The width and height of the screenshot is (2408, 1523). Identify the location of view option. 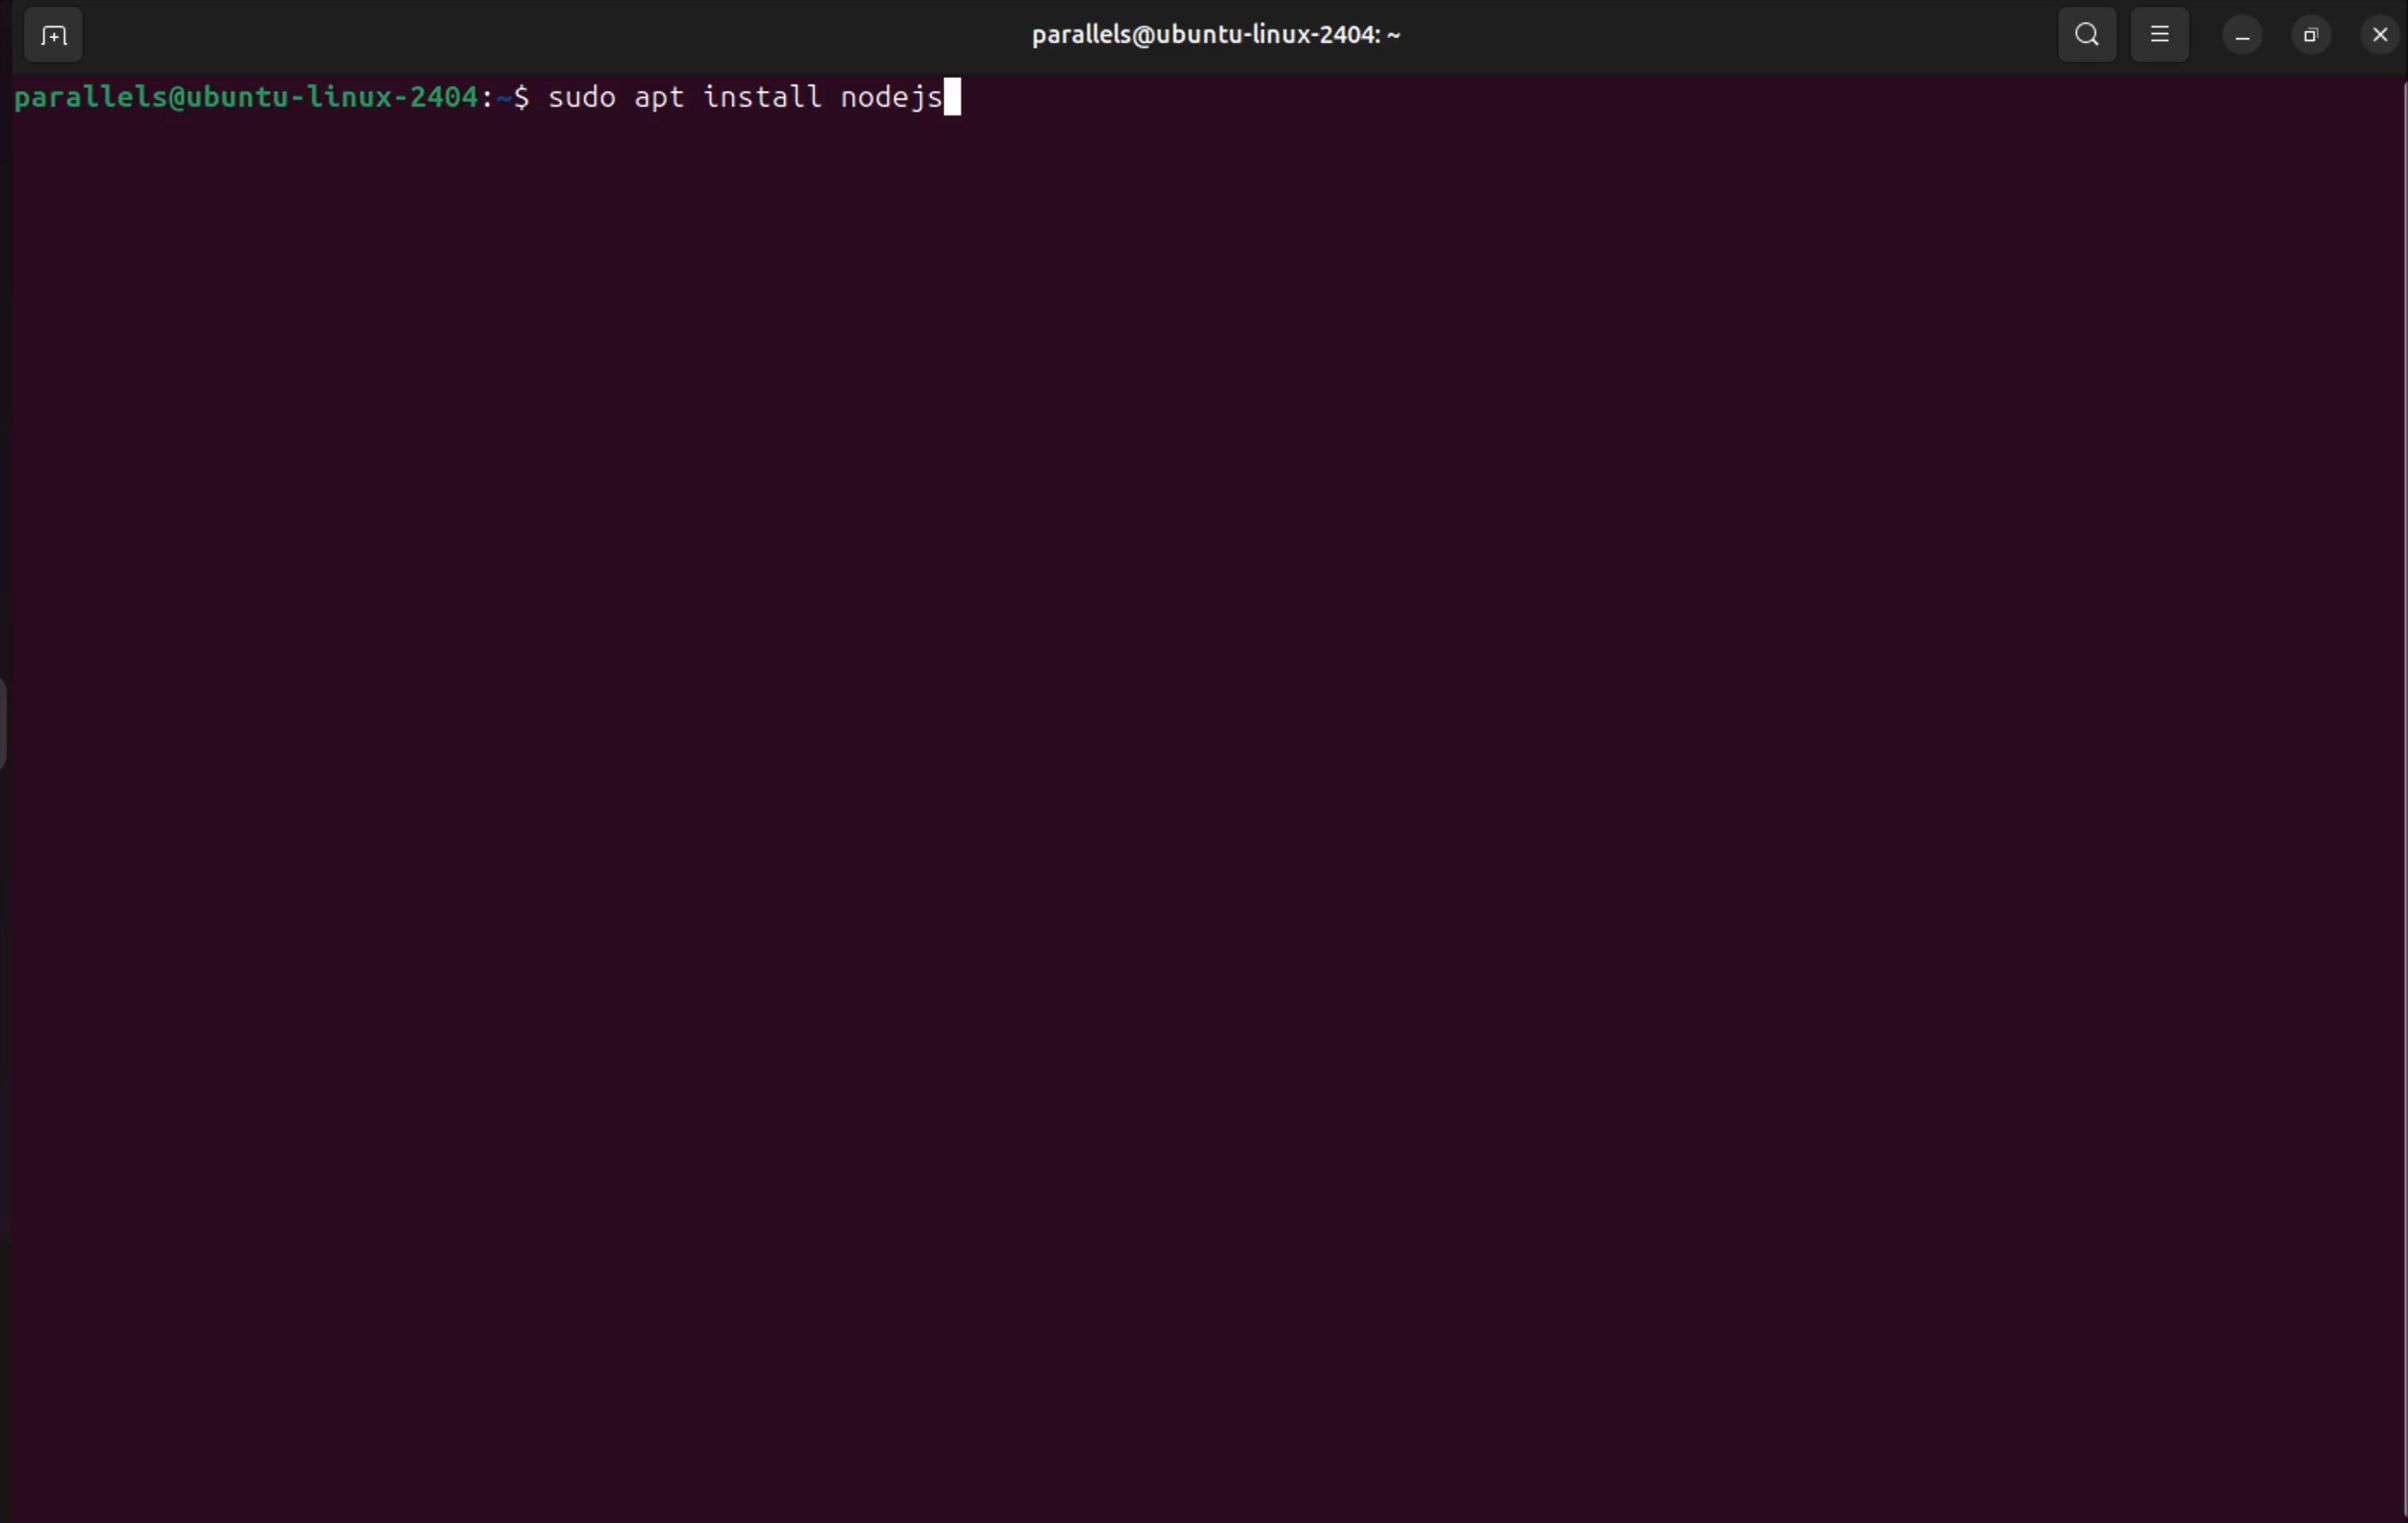
(2165, 33).